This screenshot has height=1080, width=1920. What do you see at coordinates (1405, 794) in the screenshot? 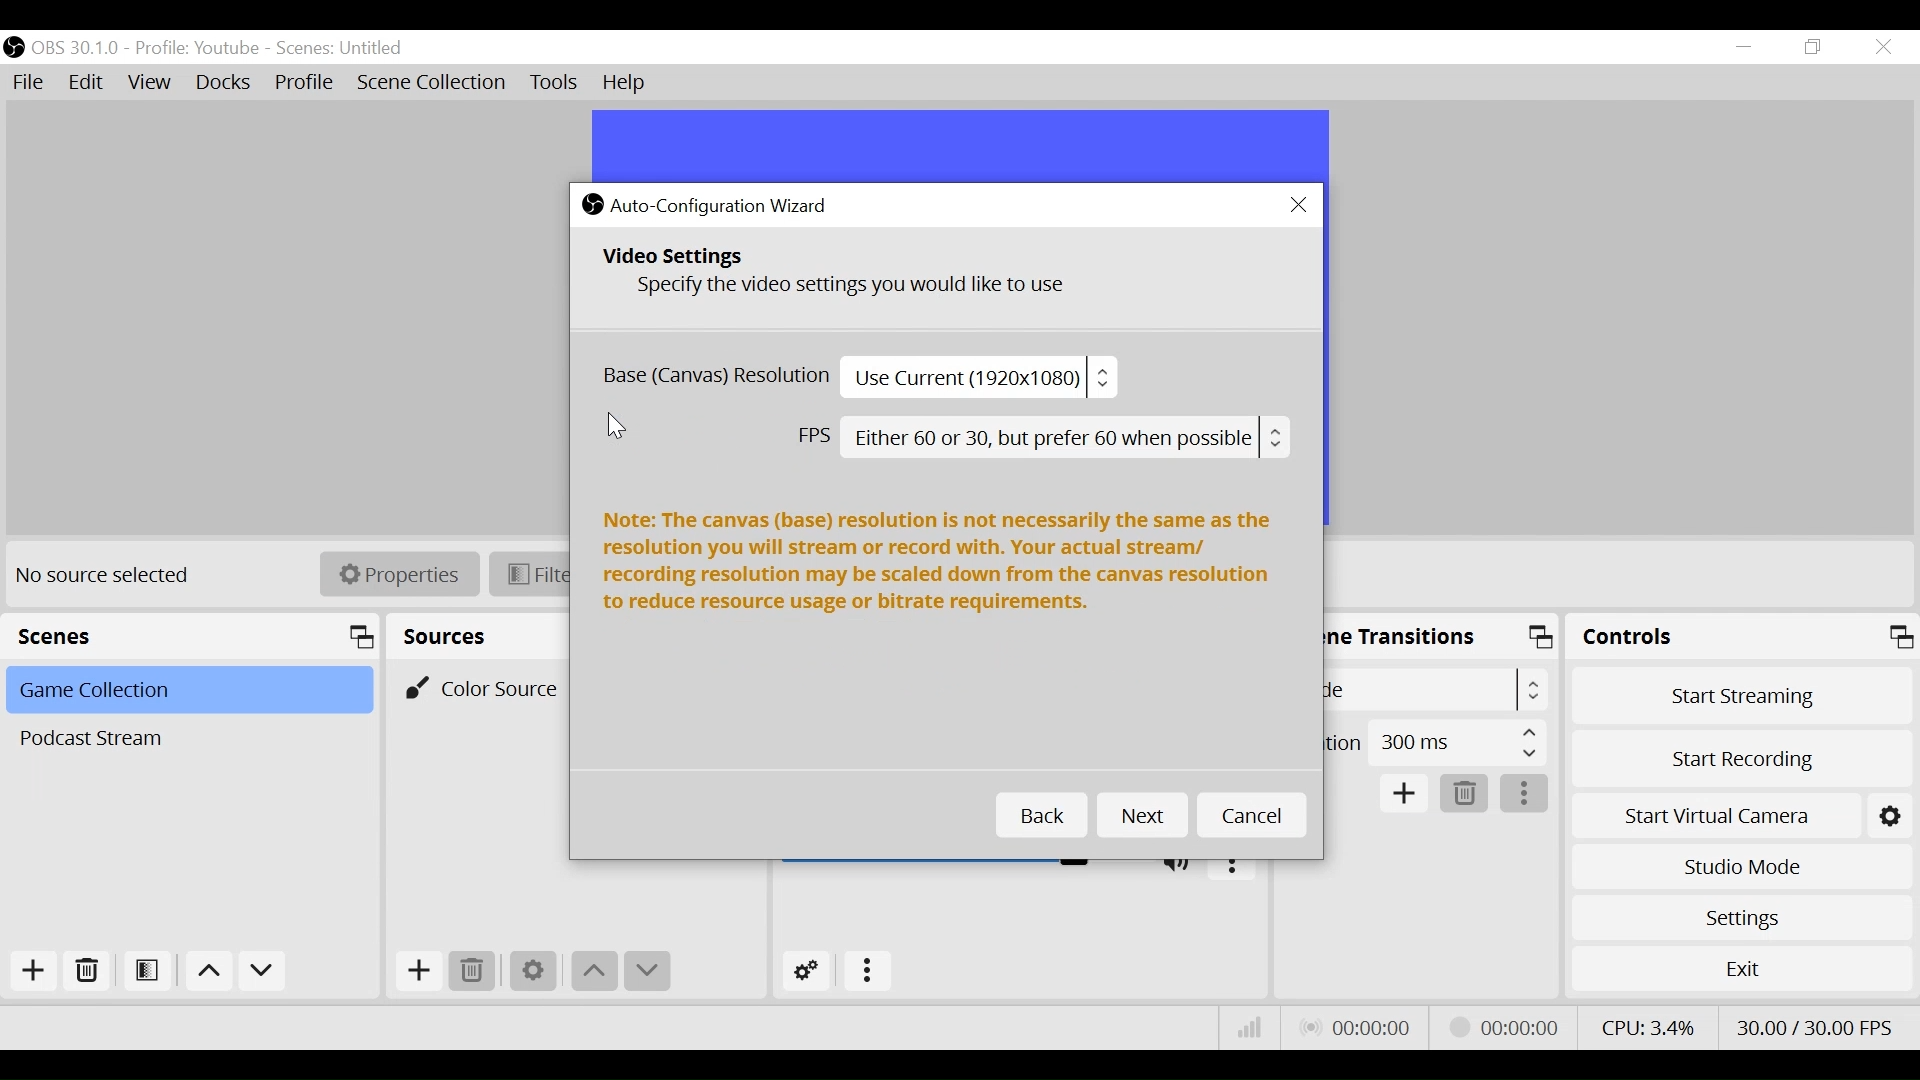
I see `Add` at bounding box center [1405, 794].